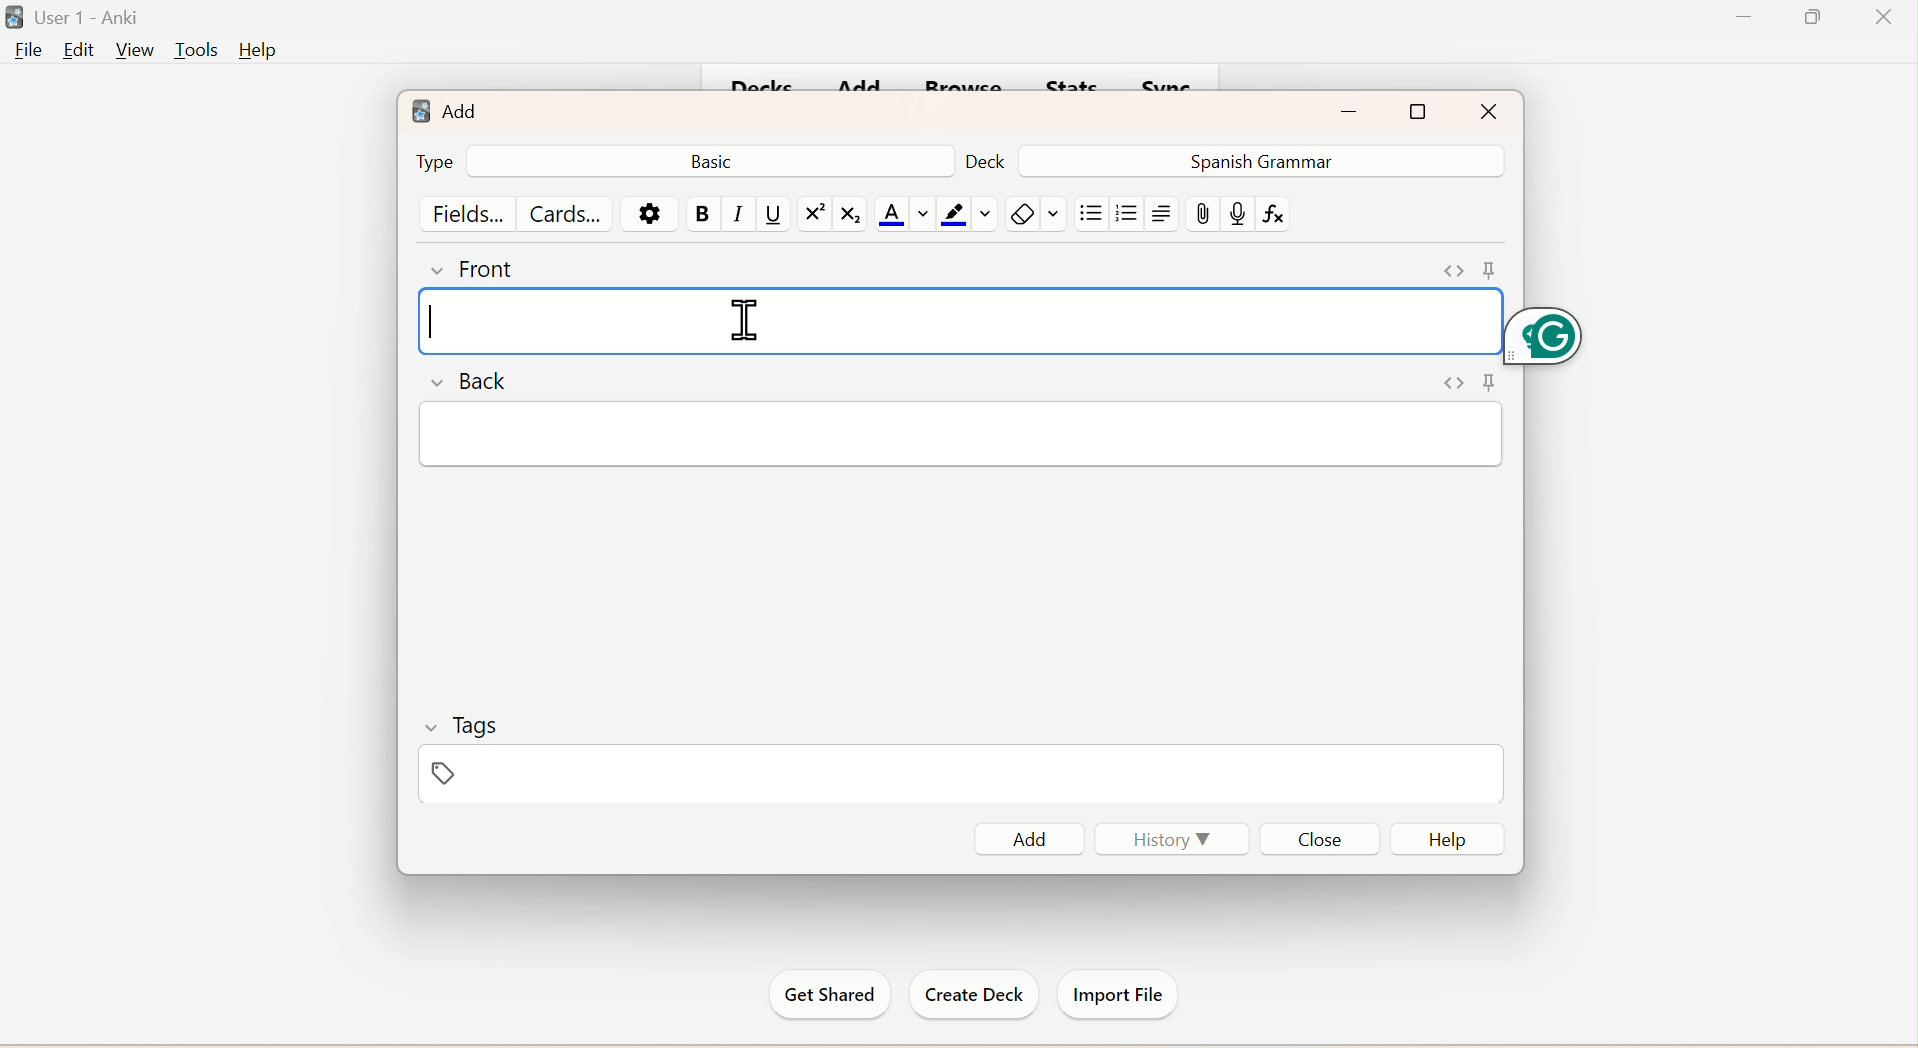  I want to click on View, so click(132, 50).